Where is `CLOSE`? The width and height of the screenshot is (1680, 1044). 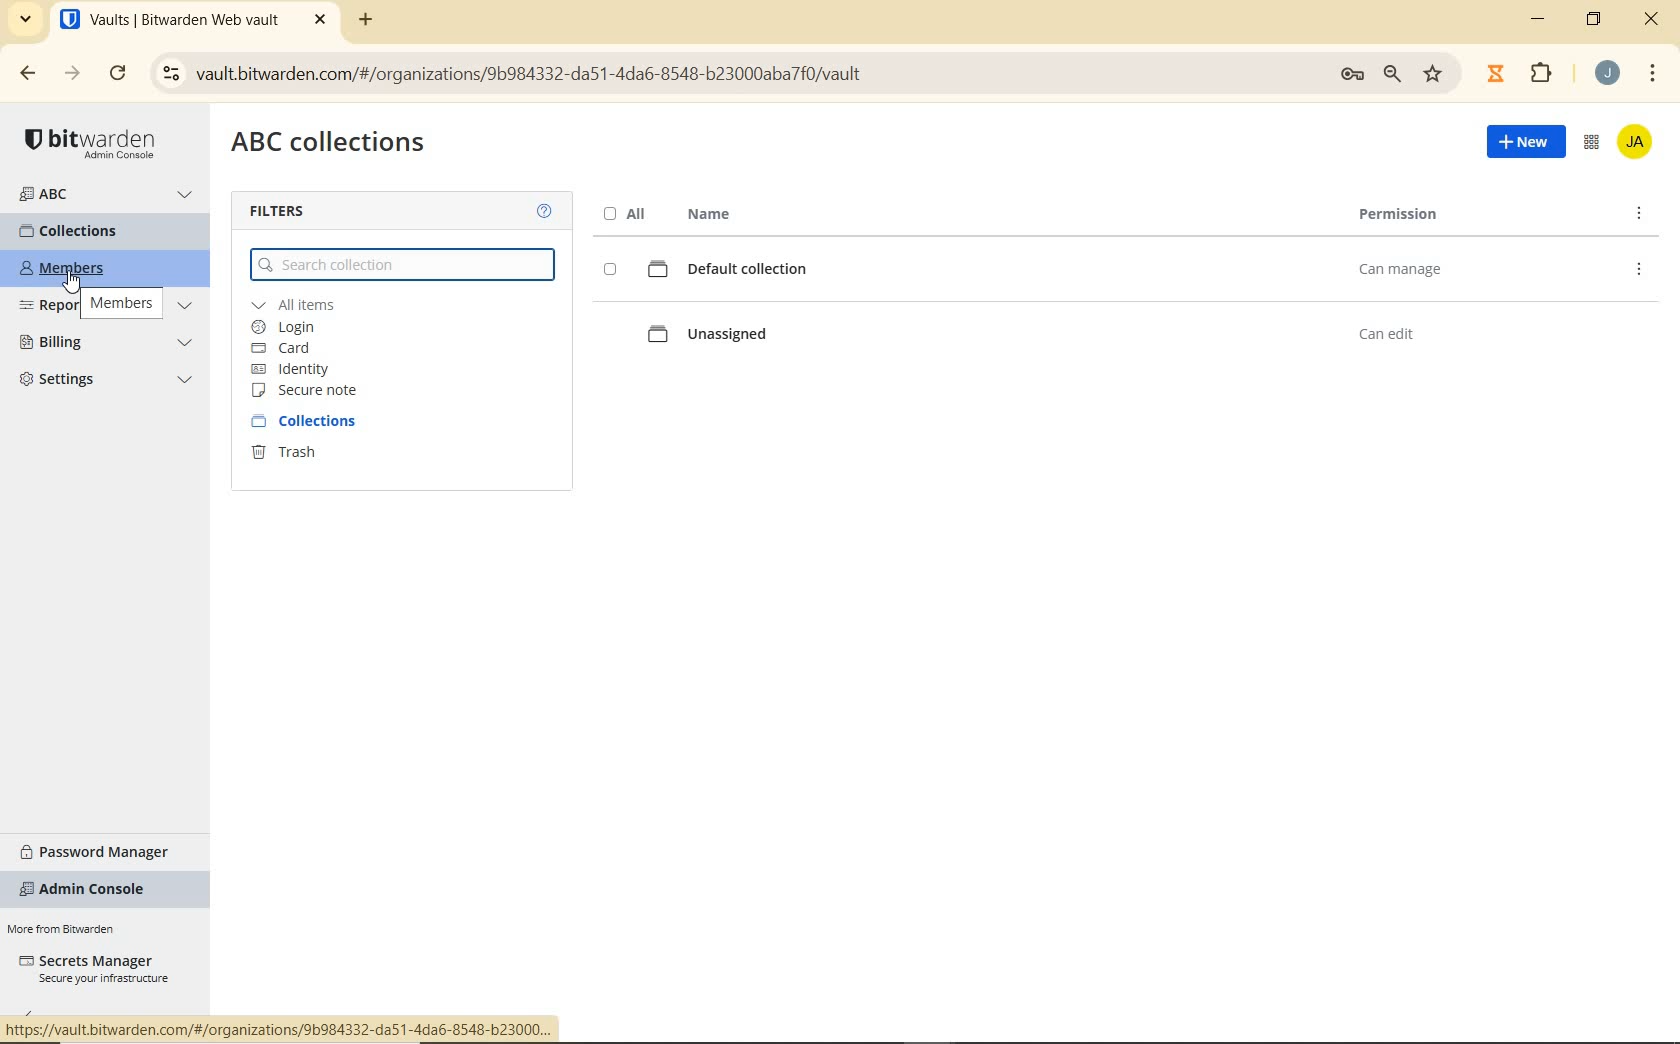
CLOSE is located at coordinates (1652, 19).